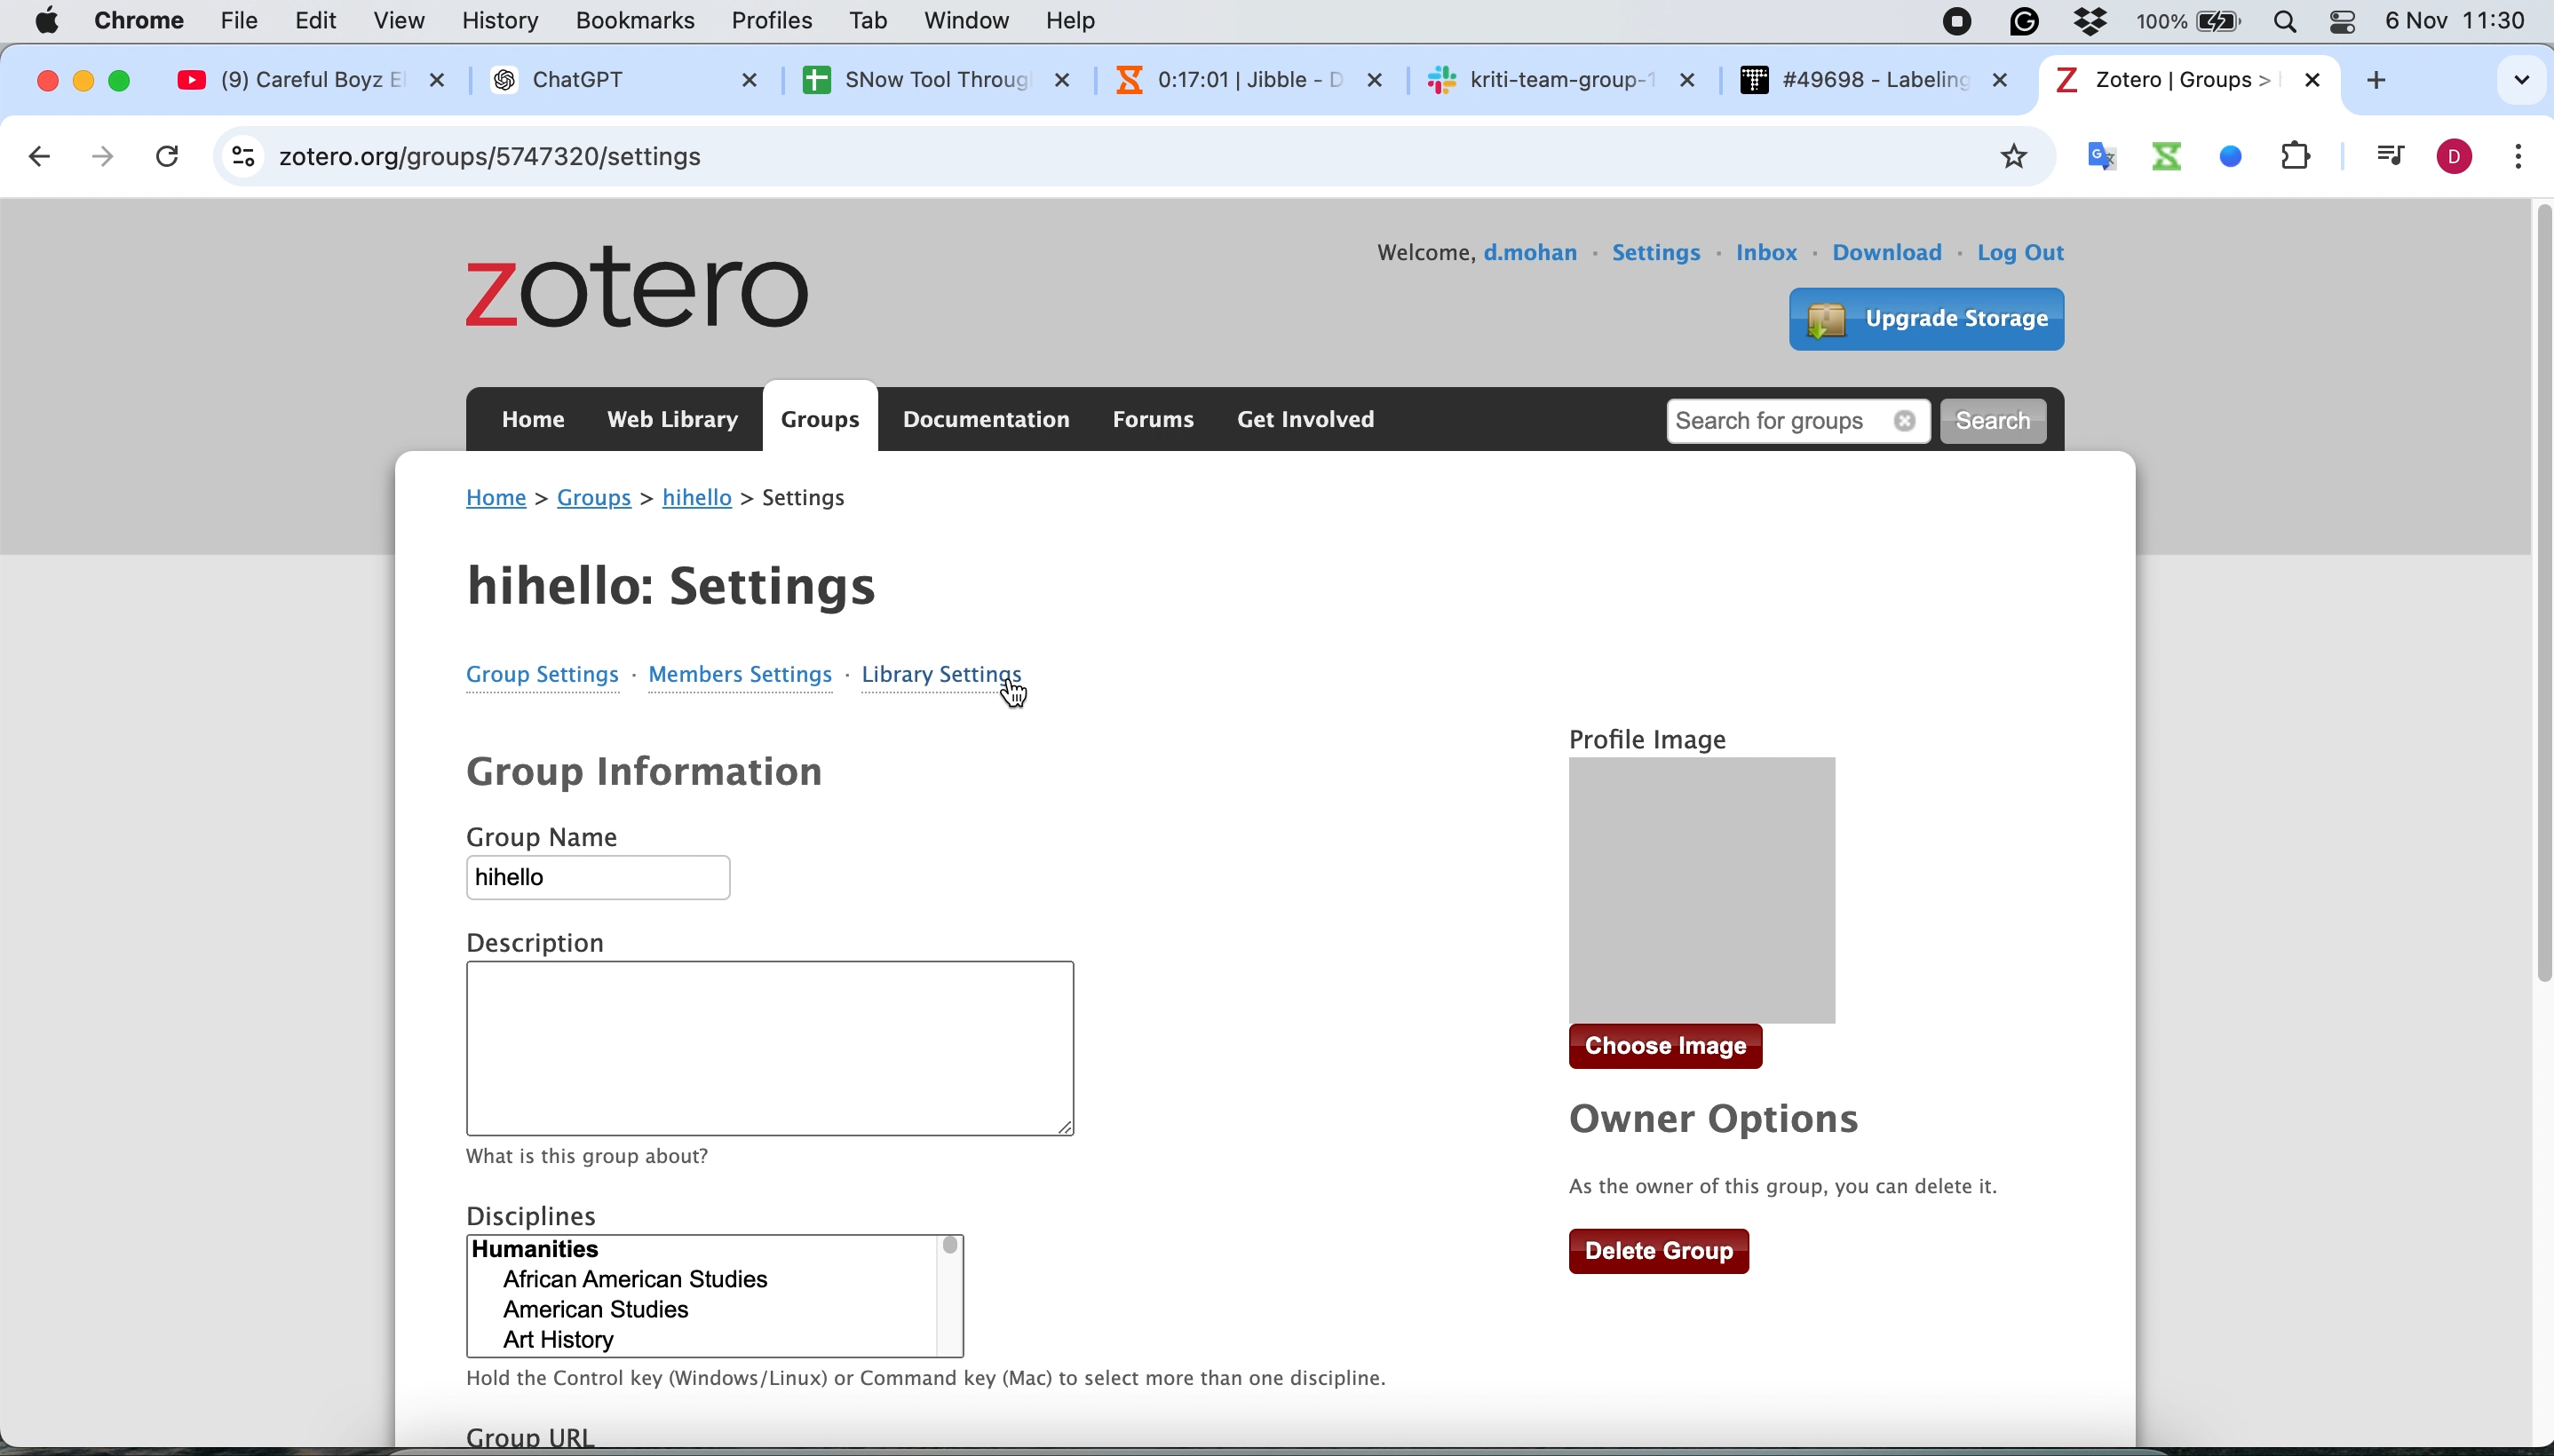 The width and height of the screenshot is (2554, 1456). What do you see at coordinates (2210, 155) in the screenshot?
I see `system extensions` at bounding box center [2210, 155].